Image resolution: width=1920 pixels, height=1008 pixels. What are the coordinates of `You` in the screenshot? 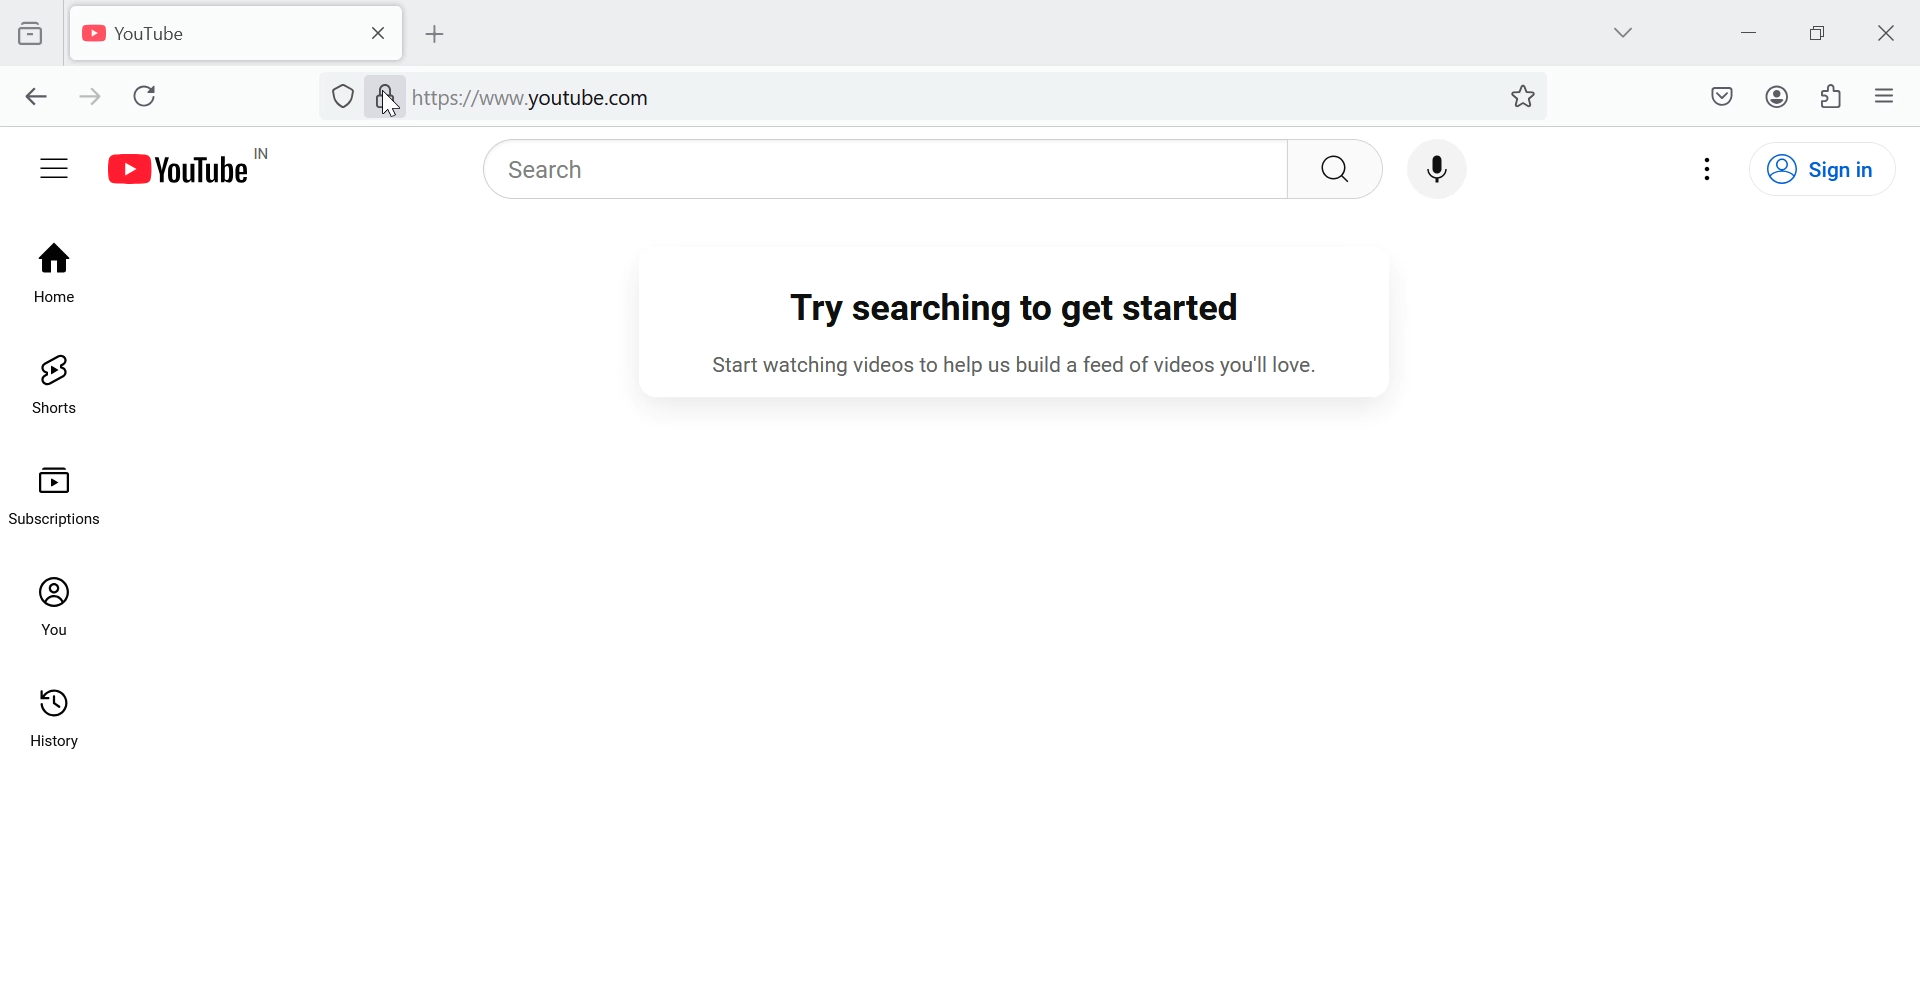 It's located at (58, 606).